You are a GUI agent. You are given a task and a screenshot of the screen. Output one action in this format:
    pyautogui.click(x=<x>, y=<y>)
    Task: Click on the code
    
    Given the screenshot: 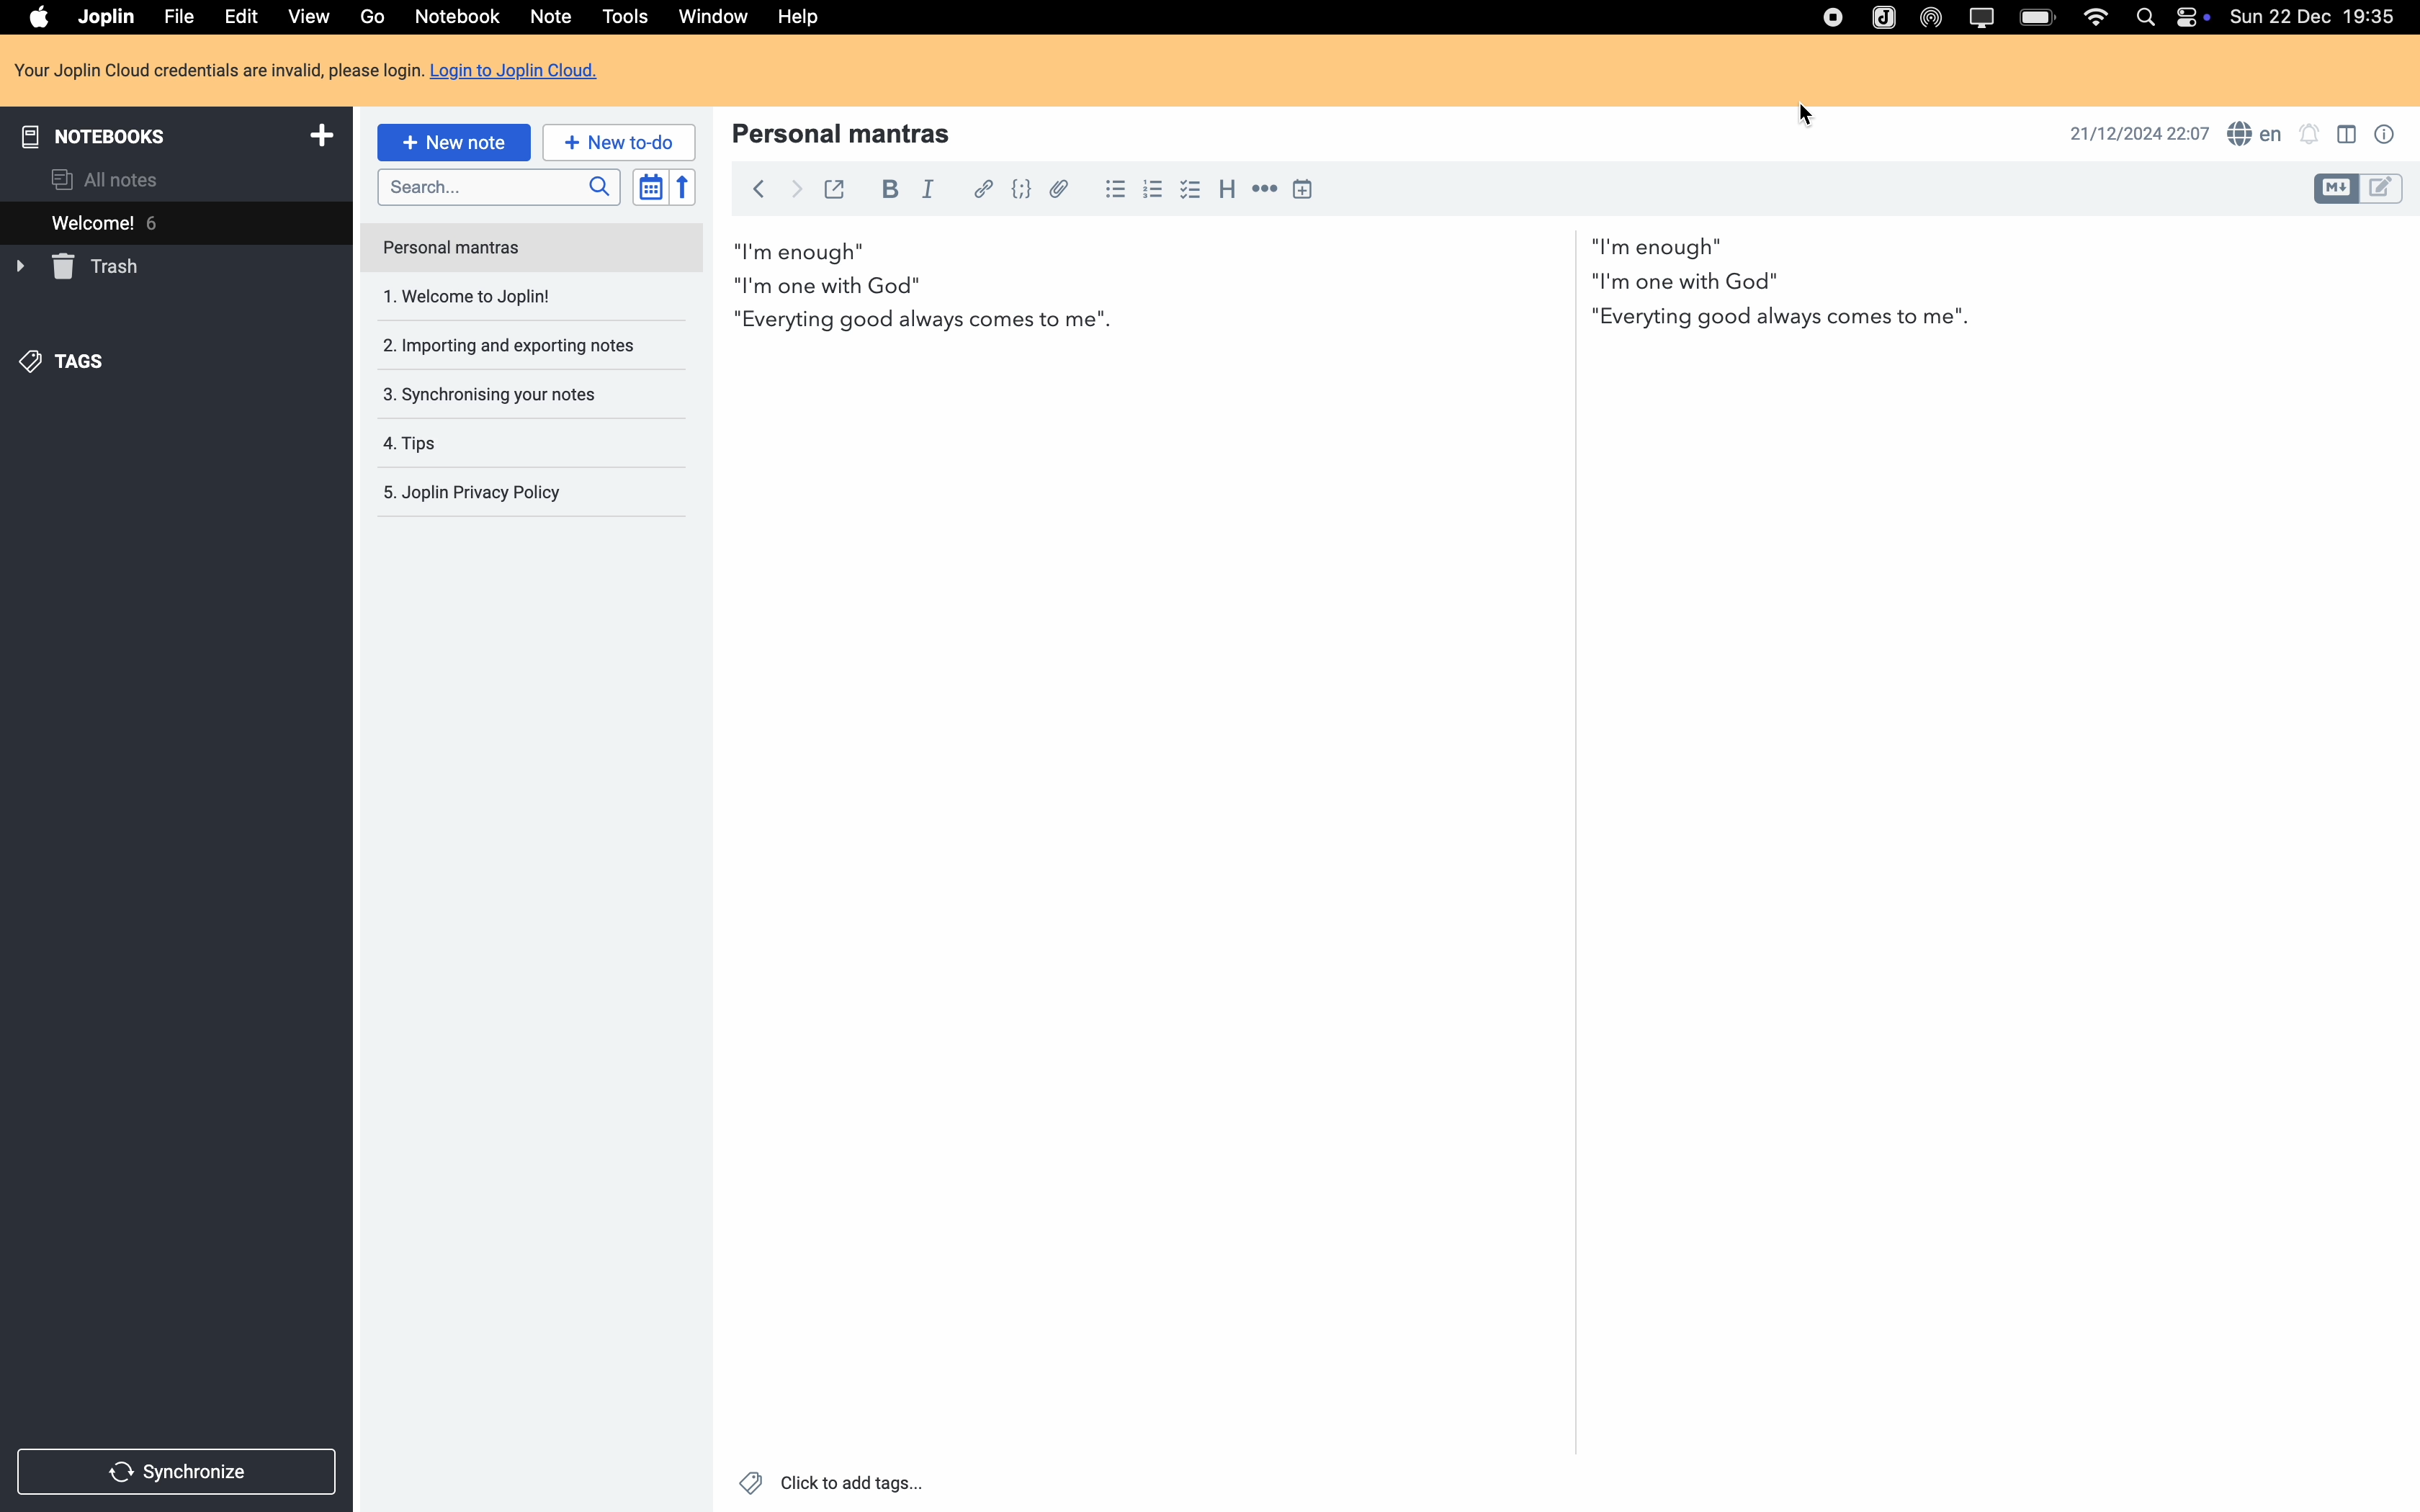 What is the action you would take?
    pyautogui.click(x=1022, y=189)
    